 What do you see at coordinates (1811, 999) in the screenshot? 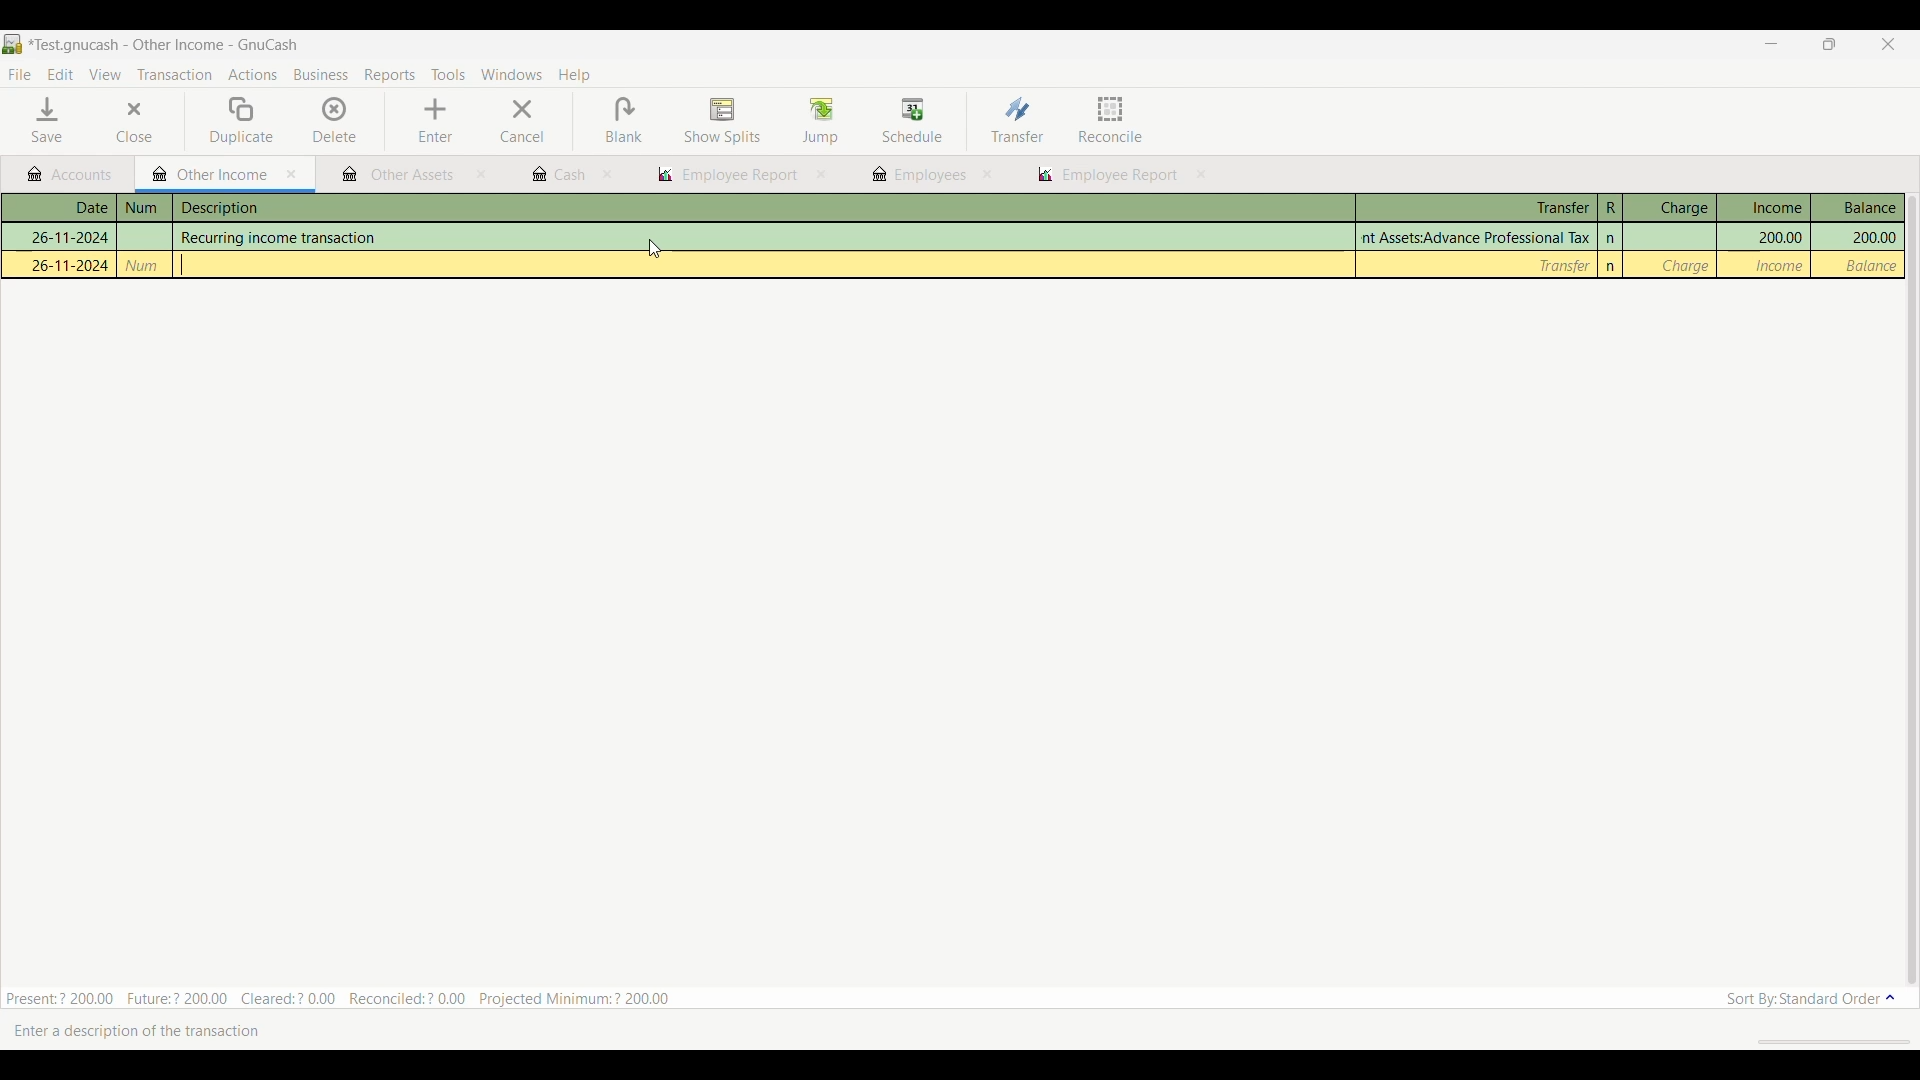
I see `Sort order options` at bounding box center [1811, 999].